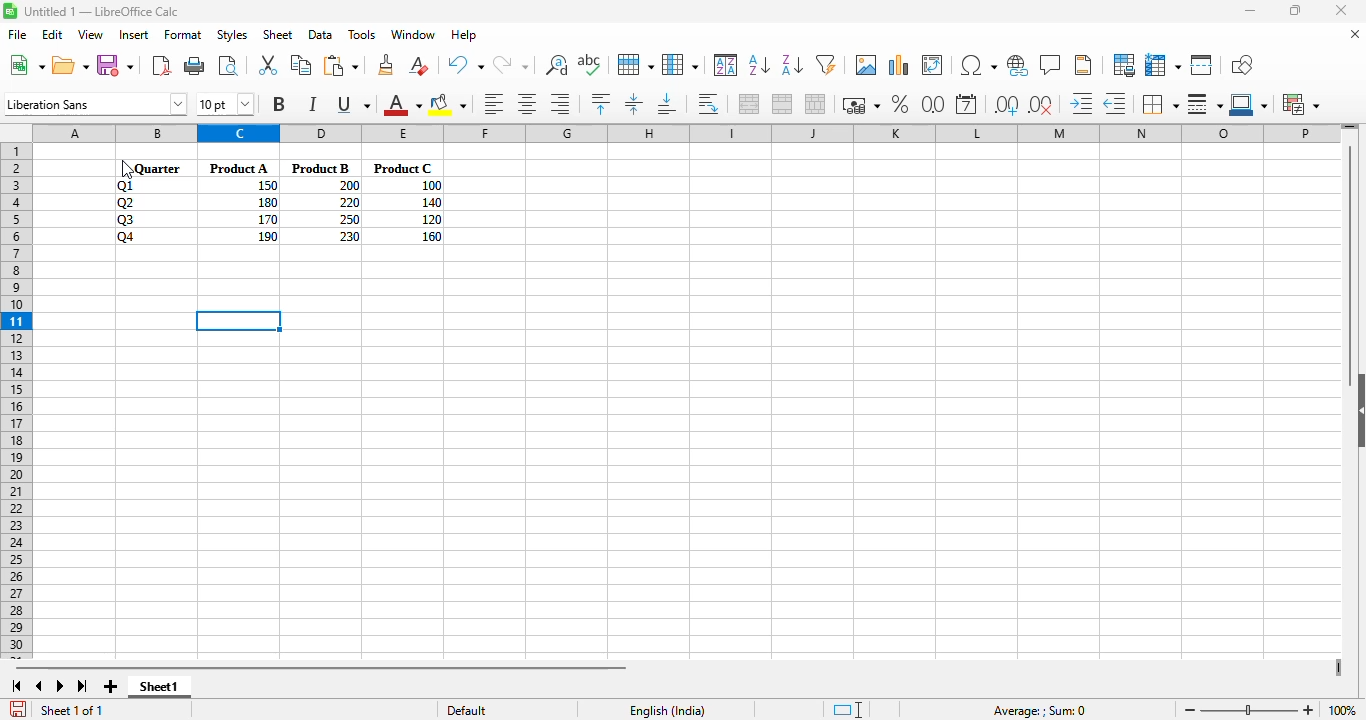 Image resolution: width=1366 pixels, height=720 pixels. I want to click on borders, so click(1160, 103).